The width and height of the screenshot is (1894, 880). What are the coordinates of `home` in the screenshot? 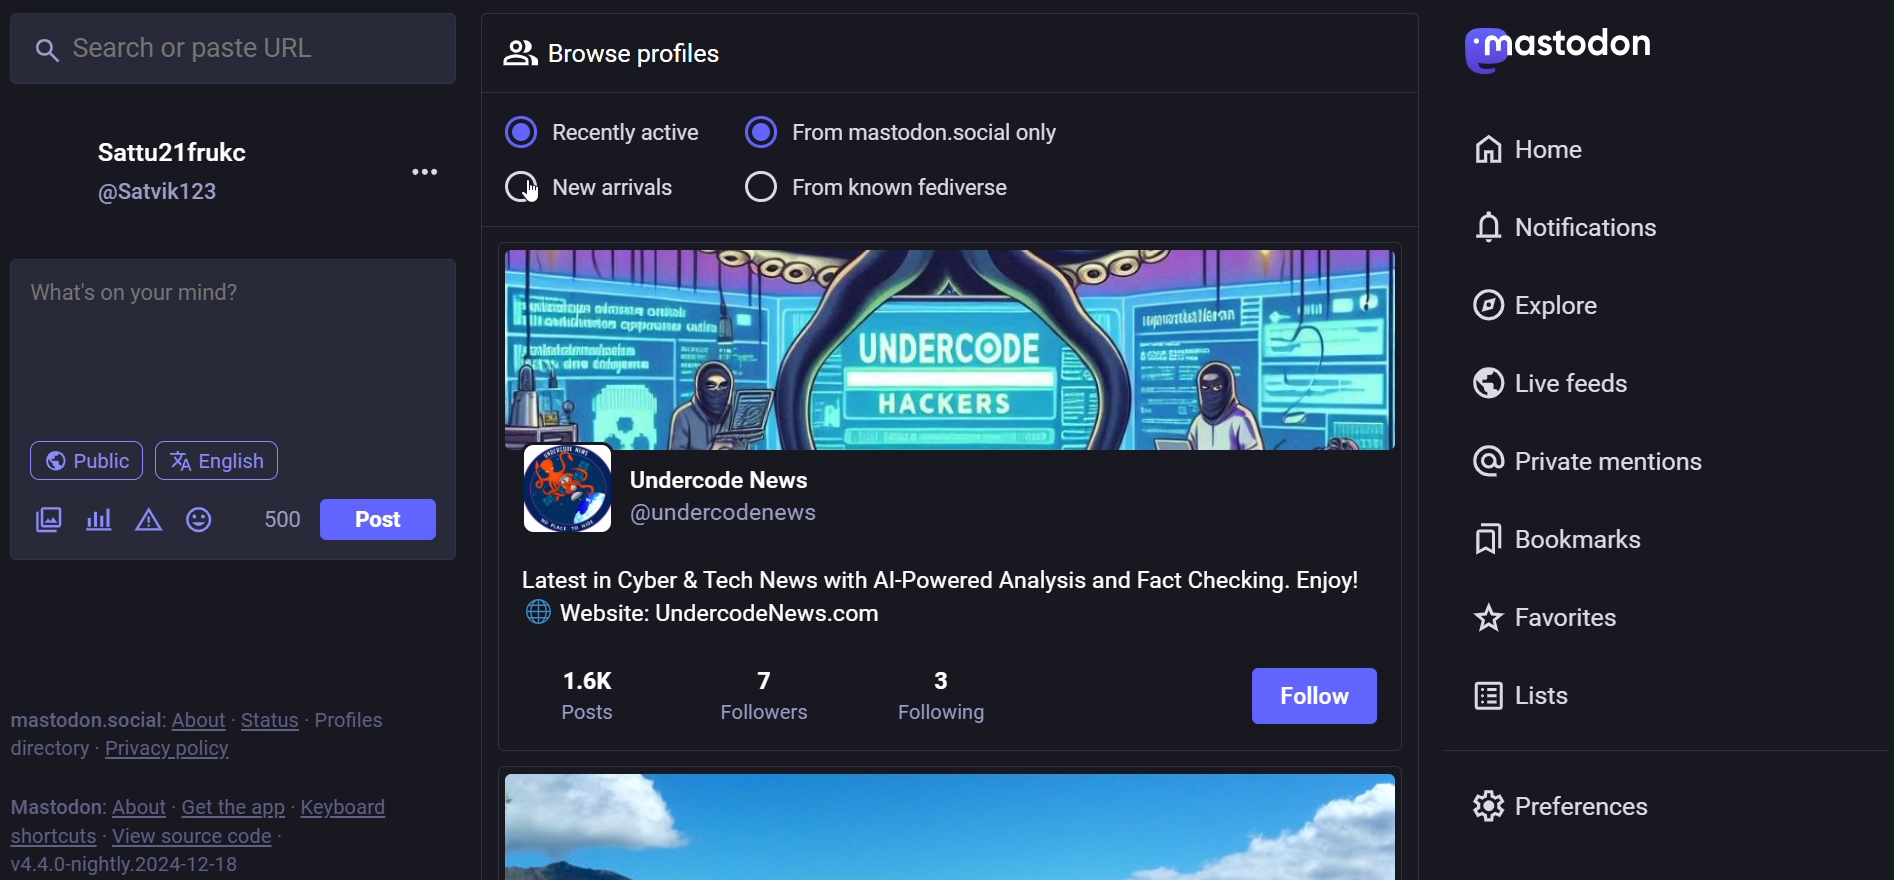 It's located at (1540, 145).